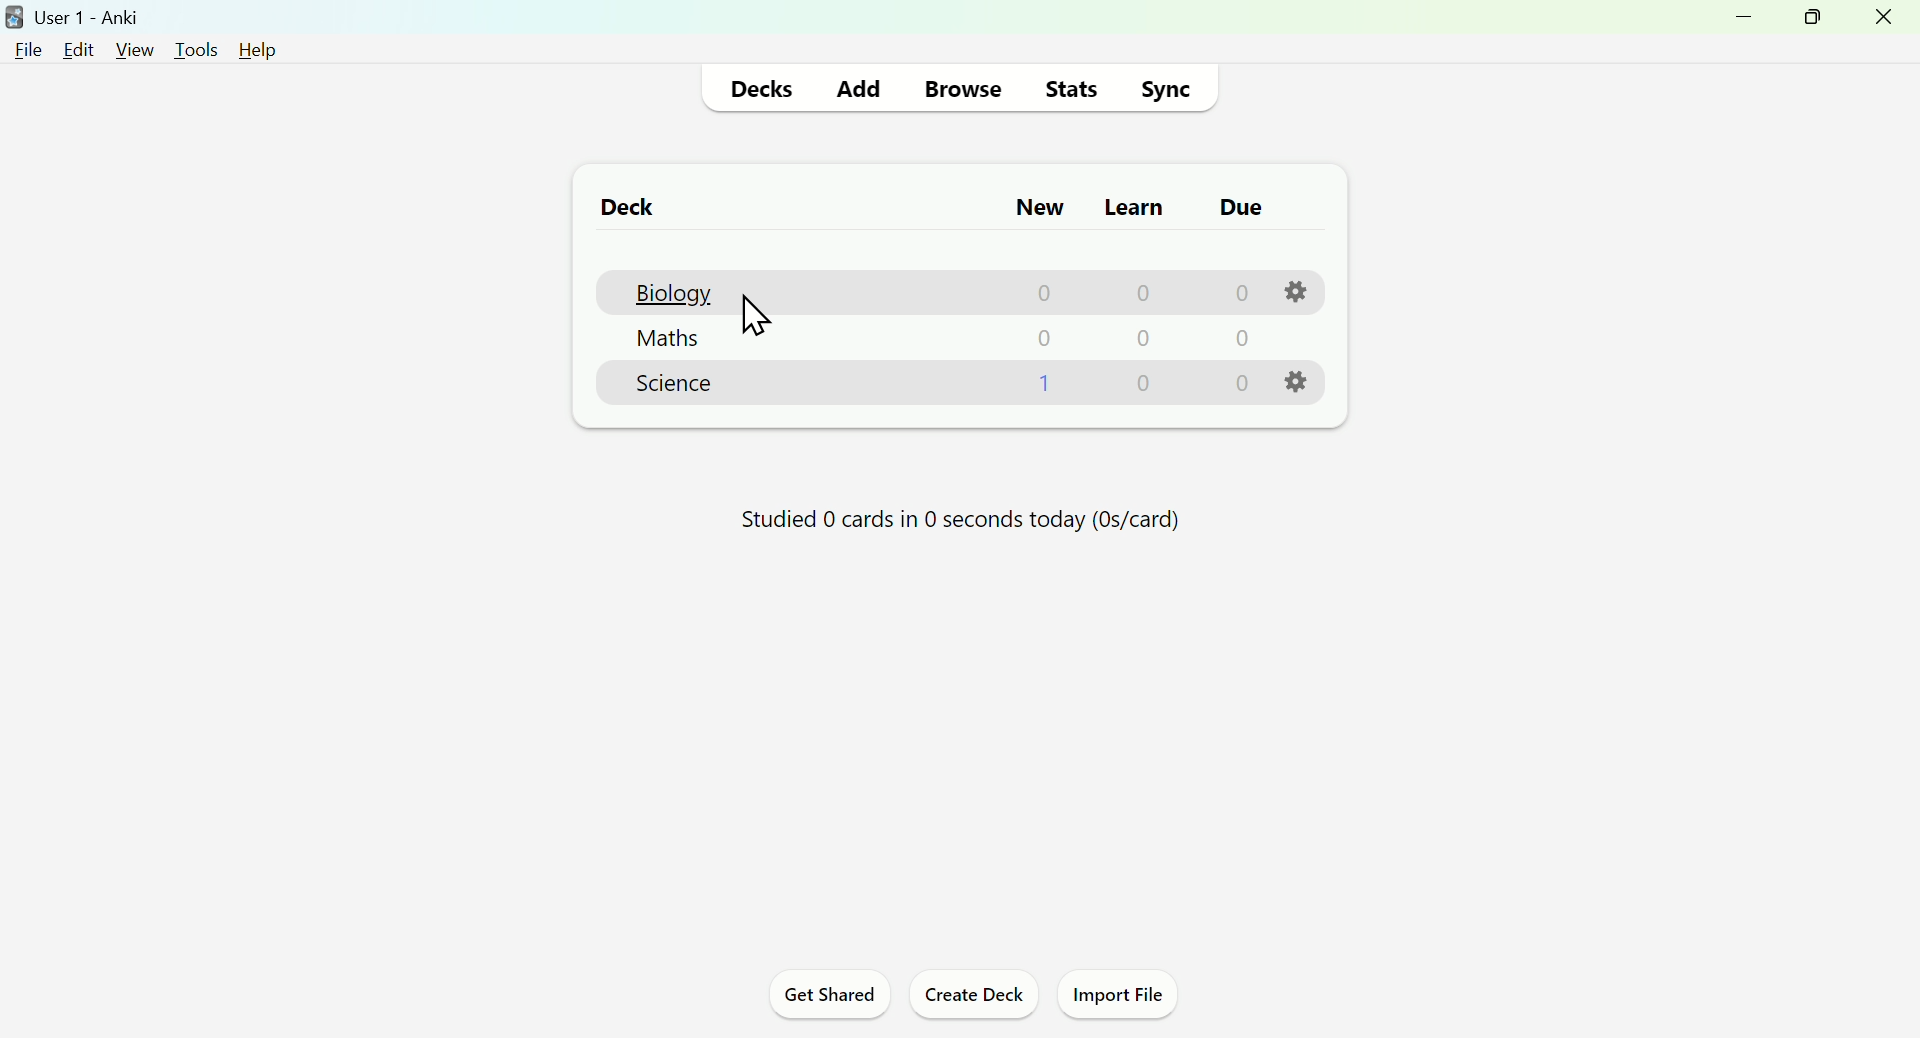 Image resolution: width=1920 pixels, height=1038 pixels. I want to click on edit, so click(79, 49).